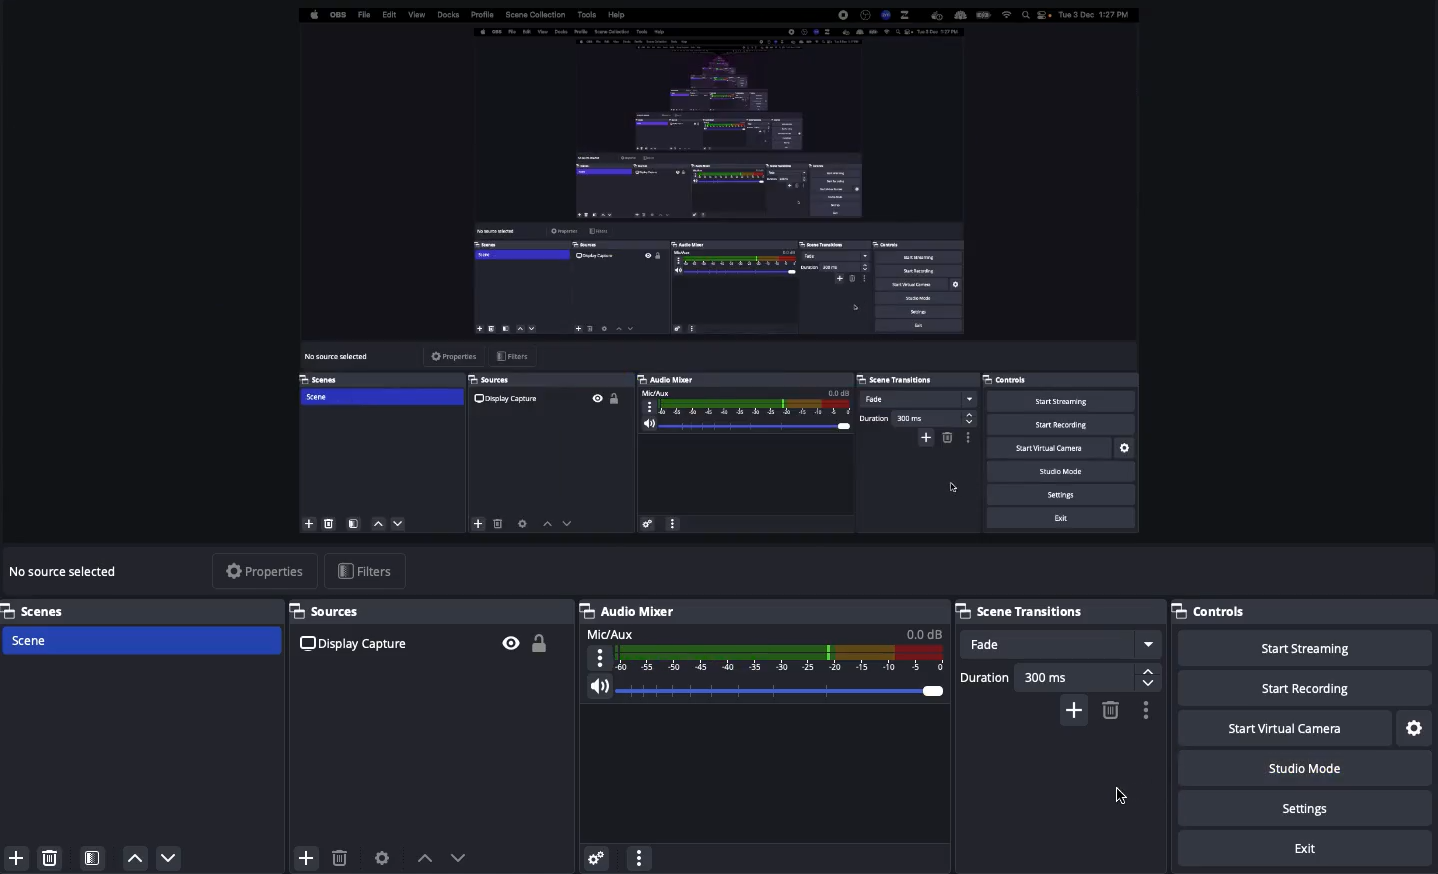  What do you see at coordinates (142, 610) in the screenshot?
I see `Scenes` at bounding box center [142, 610].